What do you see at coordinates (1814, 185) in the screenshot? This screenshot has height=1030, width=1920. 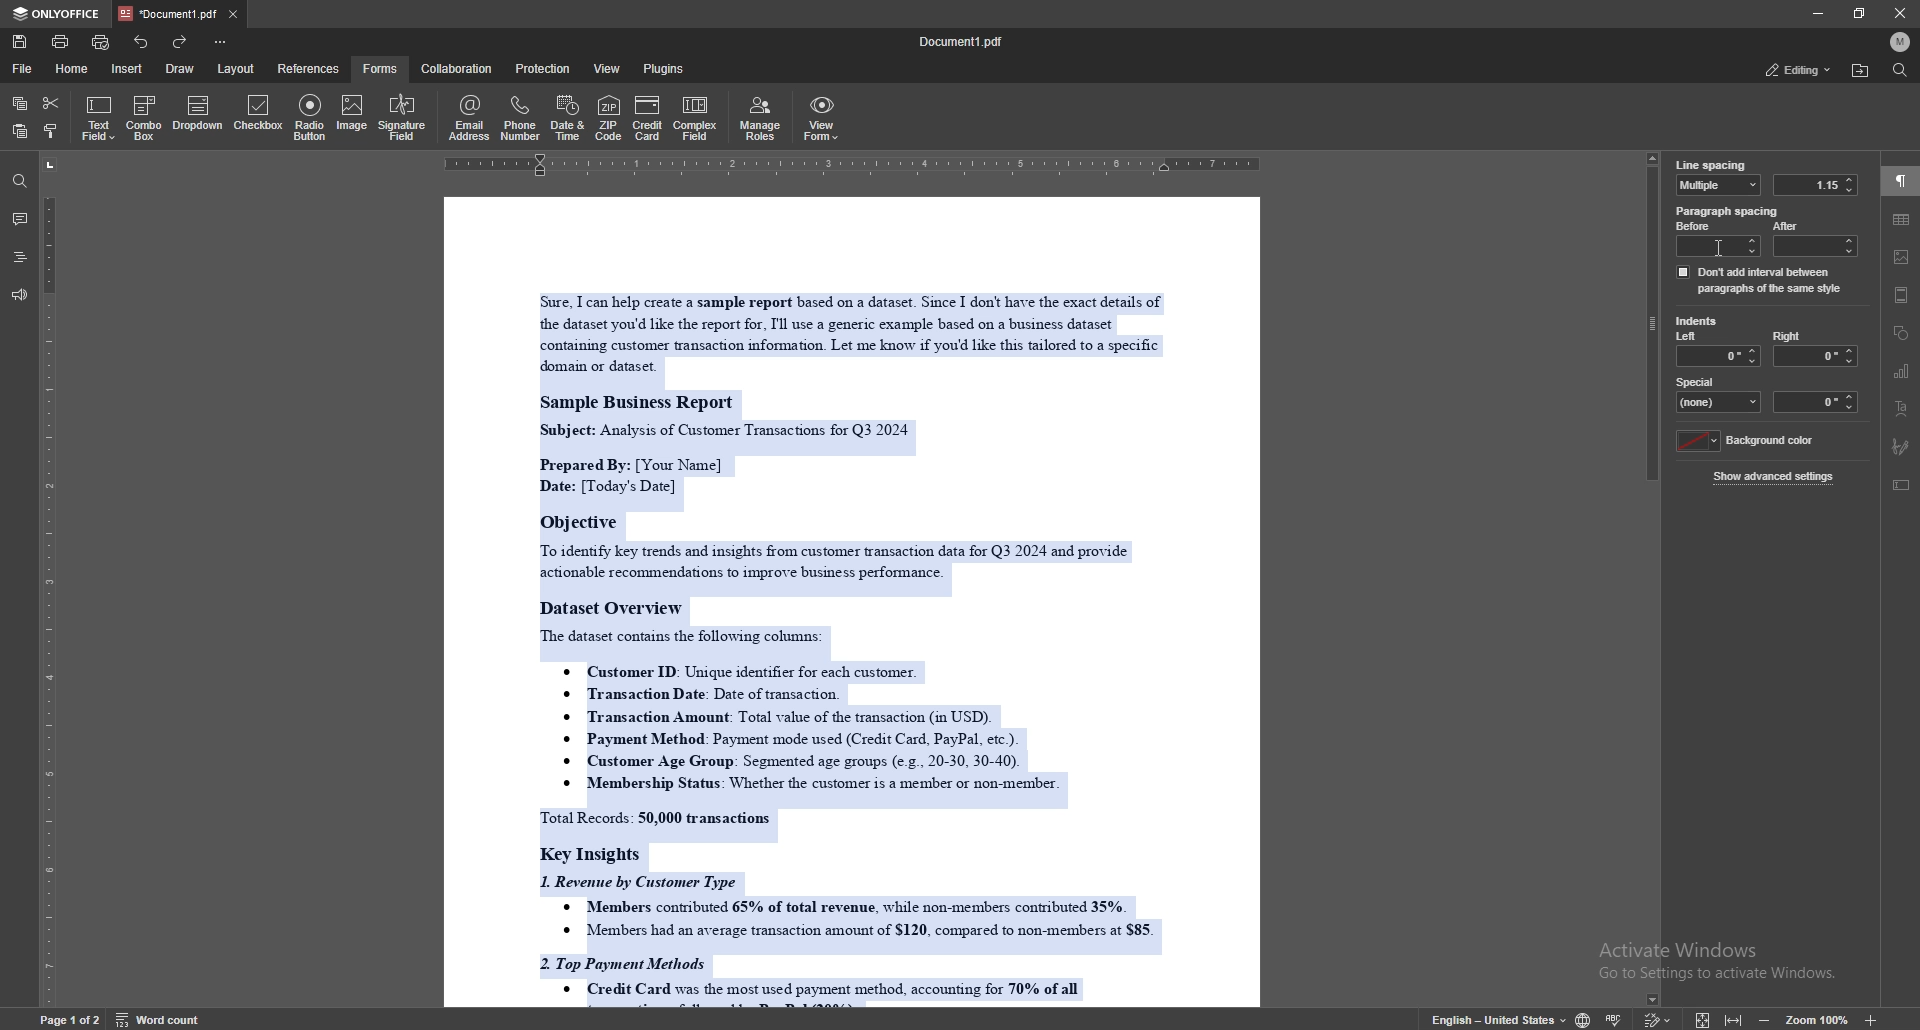 I see `line spacing value` at bounding box center [1814, 185].